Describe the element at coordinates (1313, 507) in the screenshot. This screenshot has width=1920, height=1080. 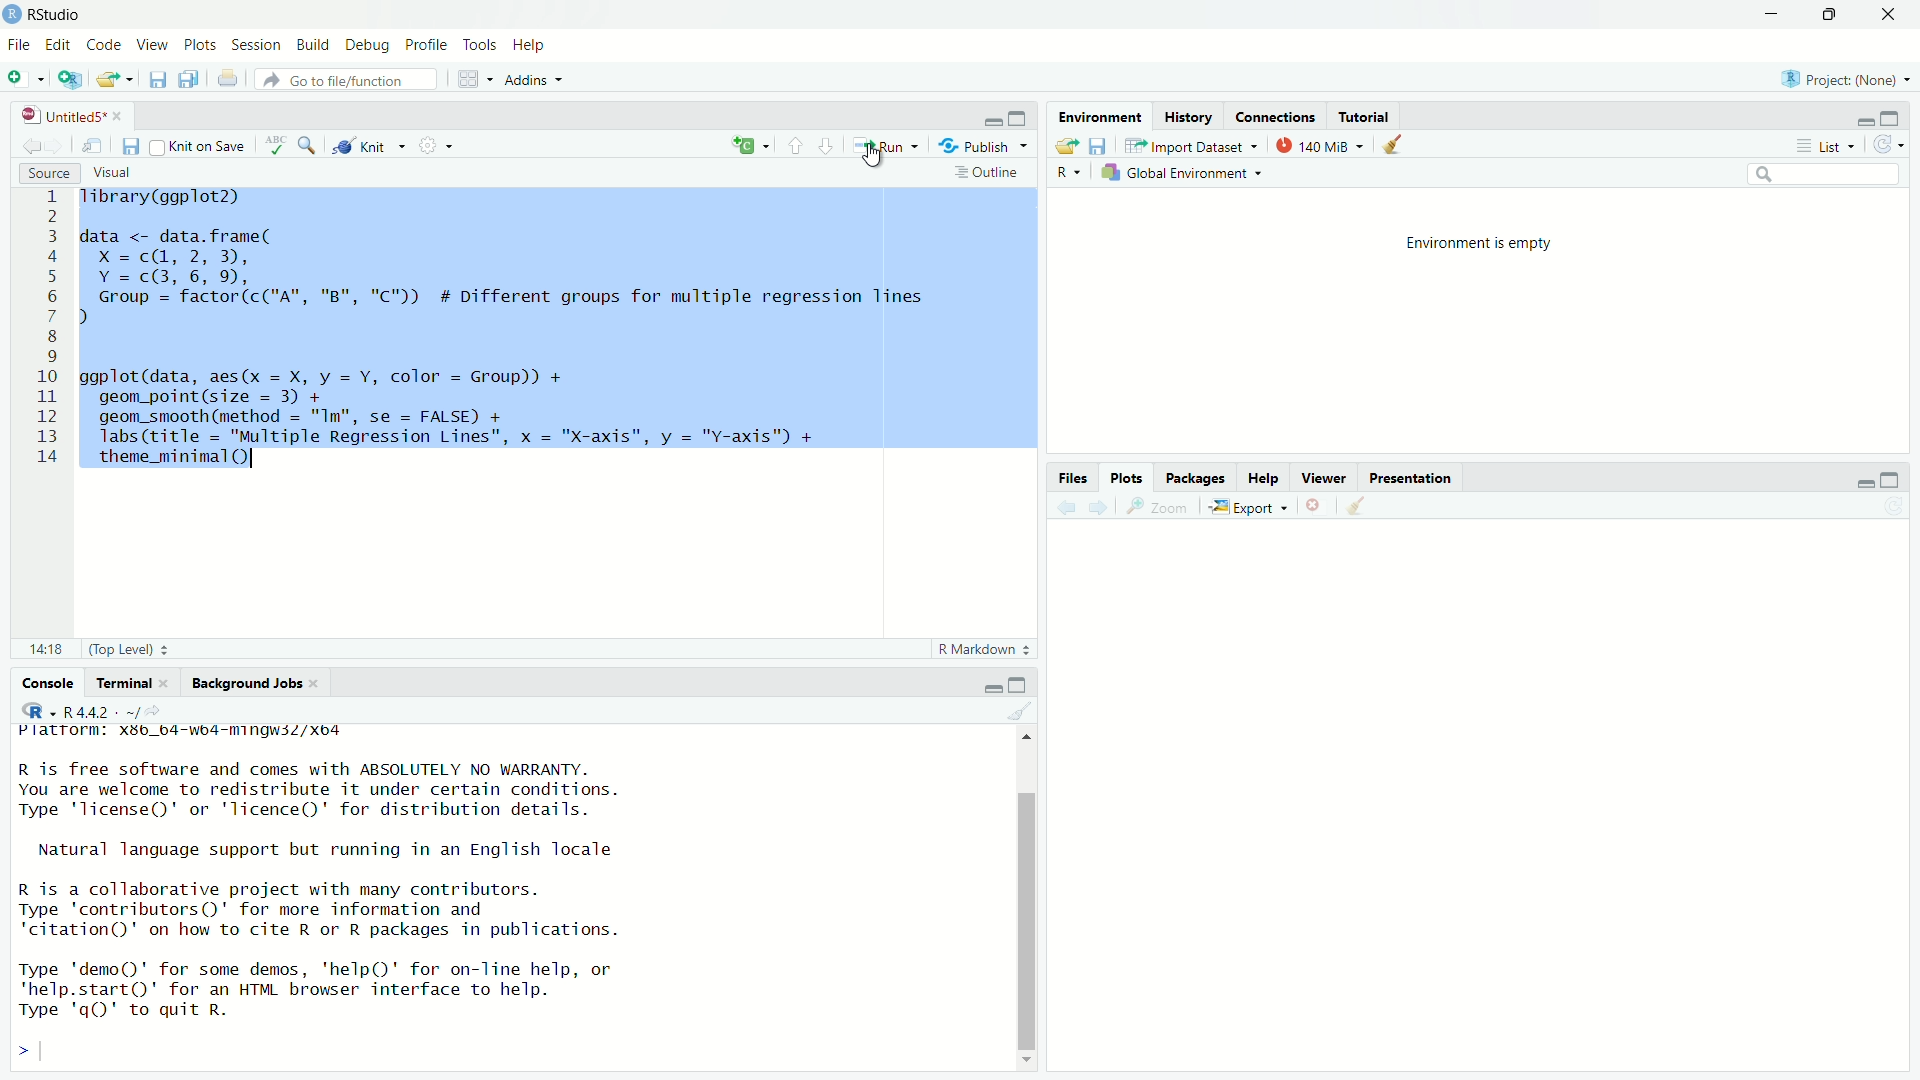
I see `close` at that location.